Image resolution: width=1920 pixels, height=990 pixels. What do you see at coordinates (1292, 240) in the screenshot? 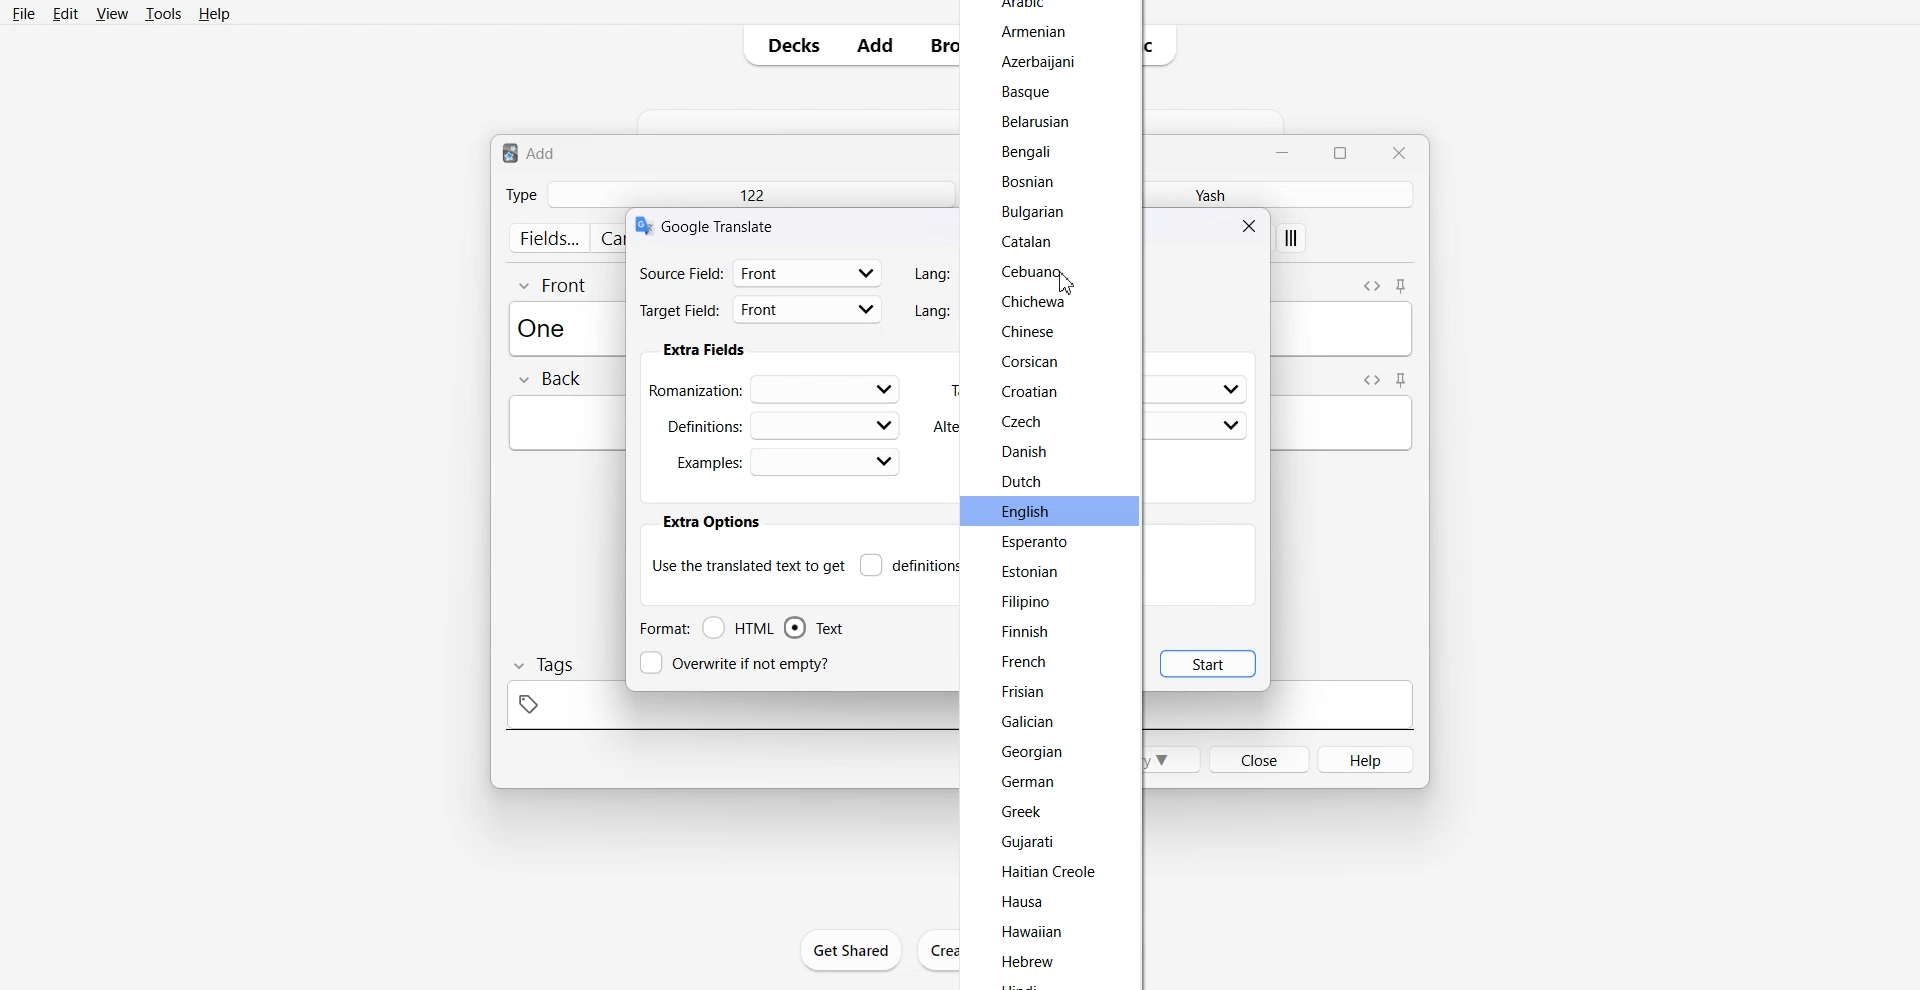
I see `apply custom style` at bounding box center [1292, 240].